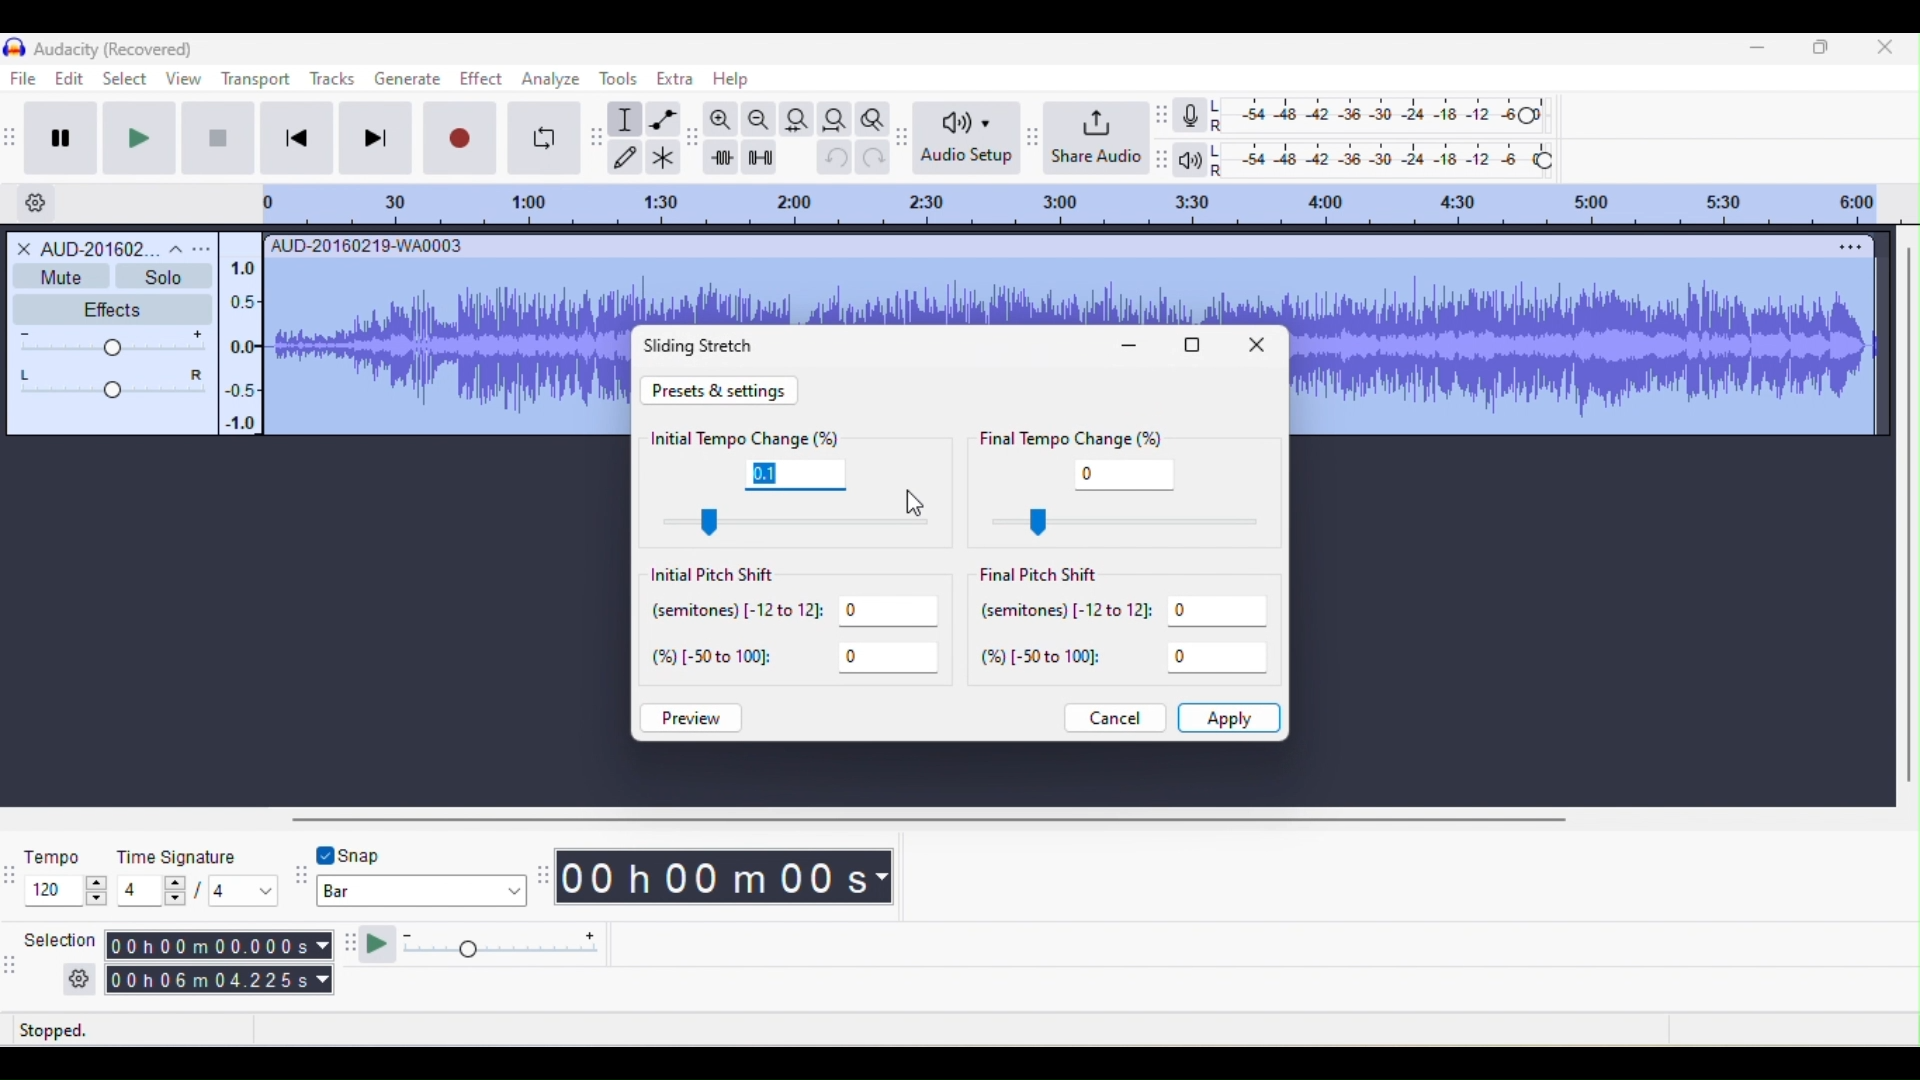 This screenshot has height=1080, width=1920. I want to click on Scale, so click(238, 341).